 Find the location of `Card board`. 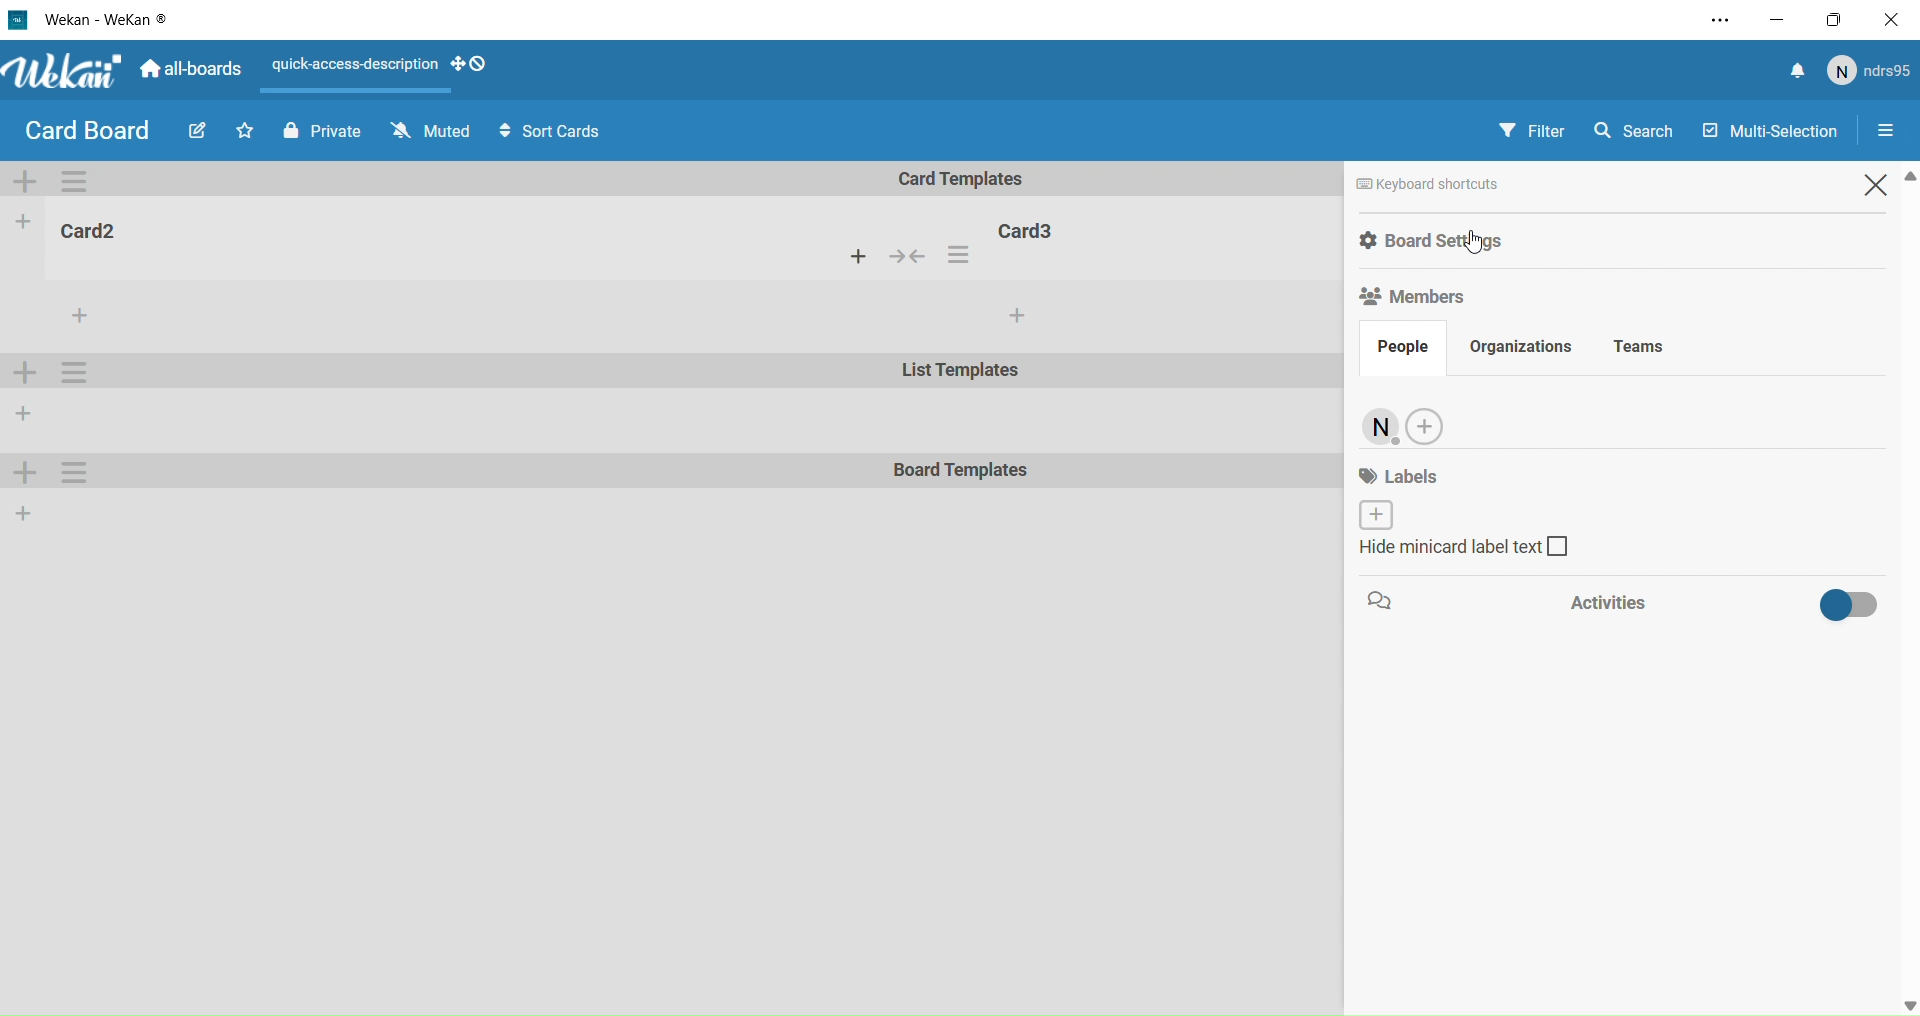

Card board is located at coordinates (86, 131).